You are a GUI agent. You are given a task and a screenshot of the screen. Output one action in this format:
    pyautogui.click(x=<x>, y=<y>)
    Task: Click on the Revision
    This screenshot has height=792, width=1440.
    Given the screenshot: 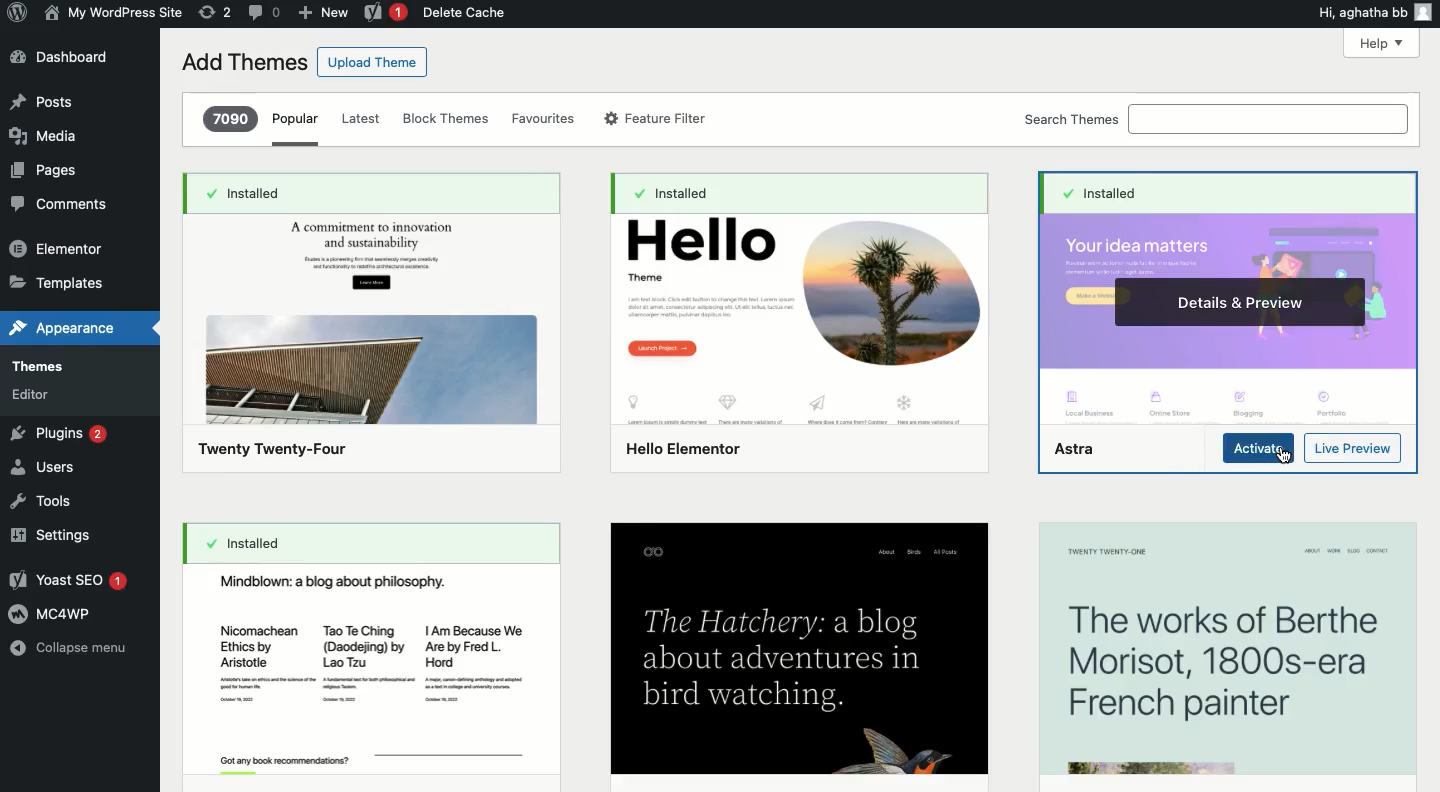 What is the action you would take?
    pyautogui.click(x=217, y=11)
    